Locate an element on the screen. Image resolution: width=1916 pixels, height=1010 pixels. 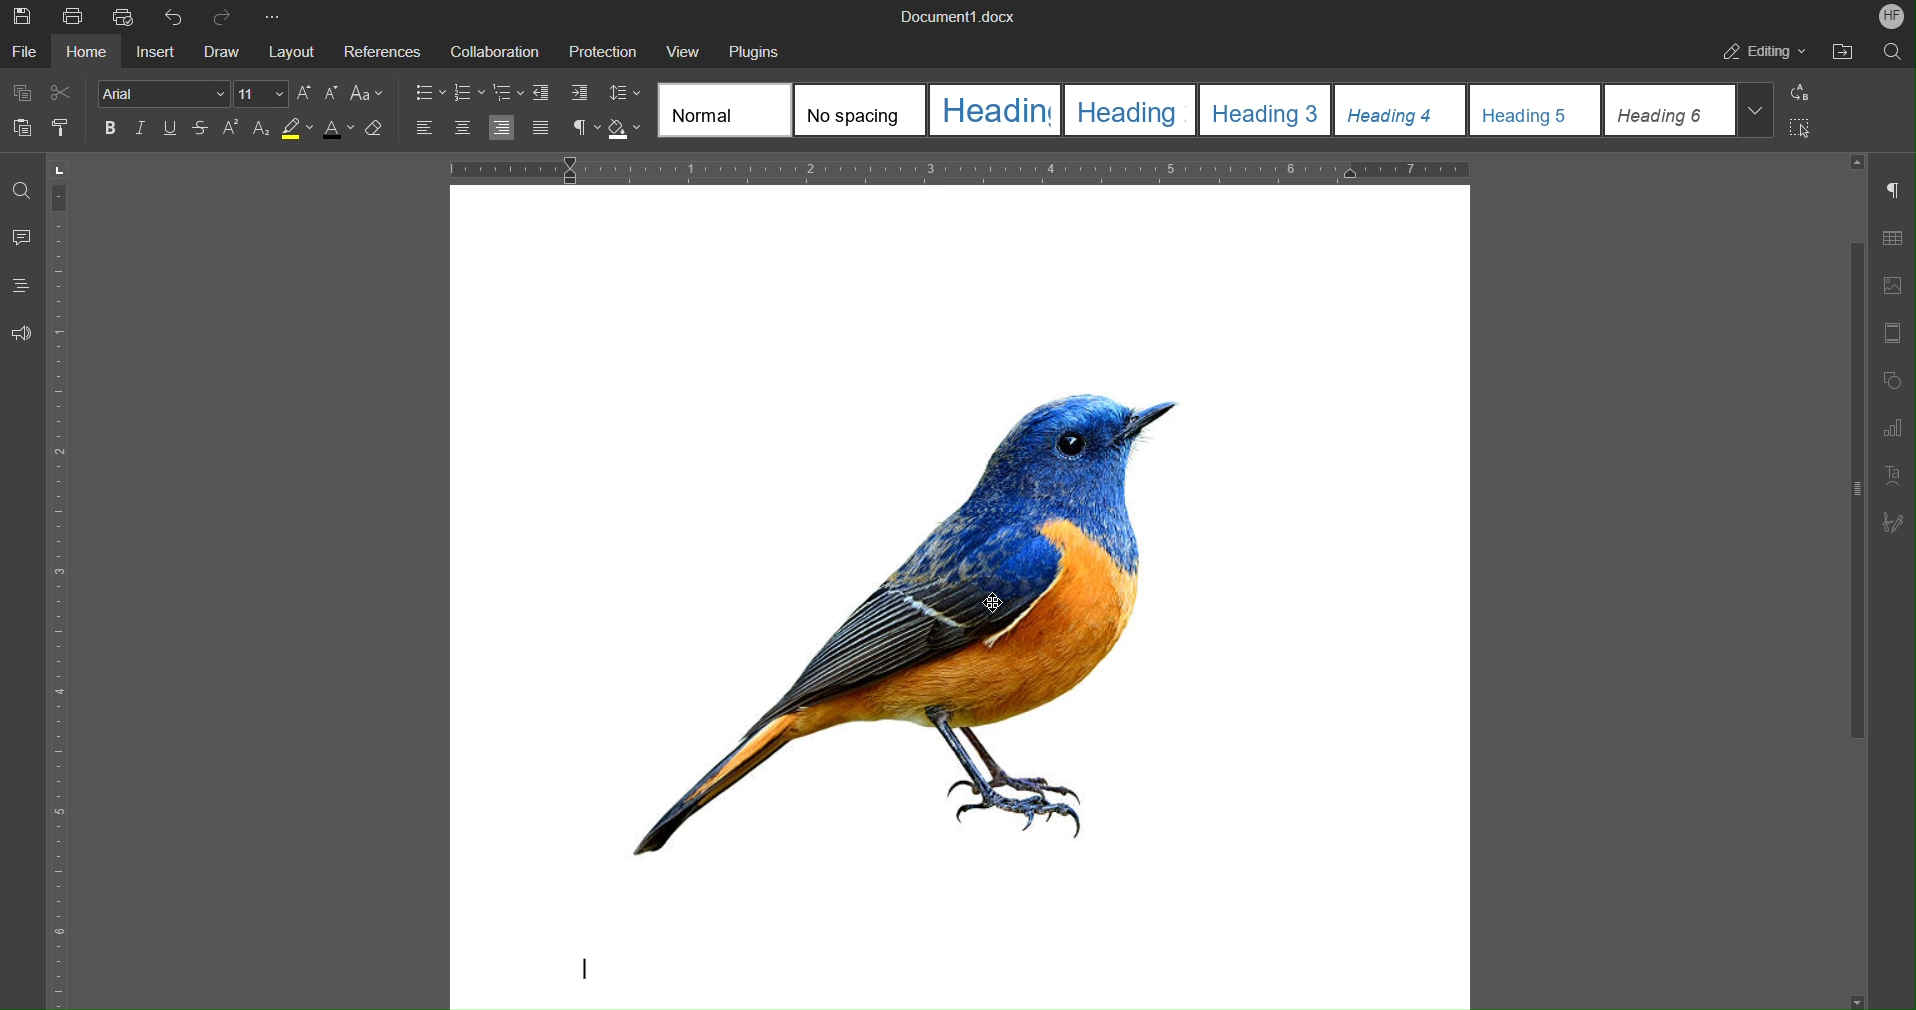
Increase Font Size is located at coordinates (304, 93).